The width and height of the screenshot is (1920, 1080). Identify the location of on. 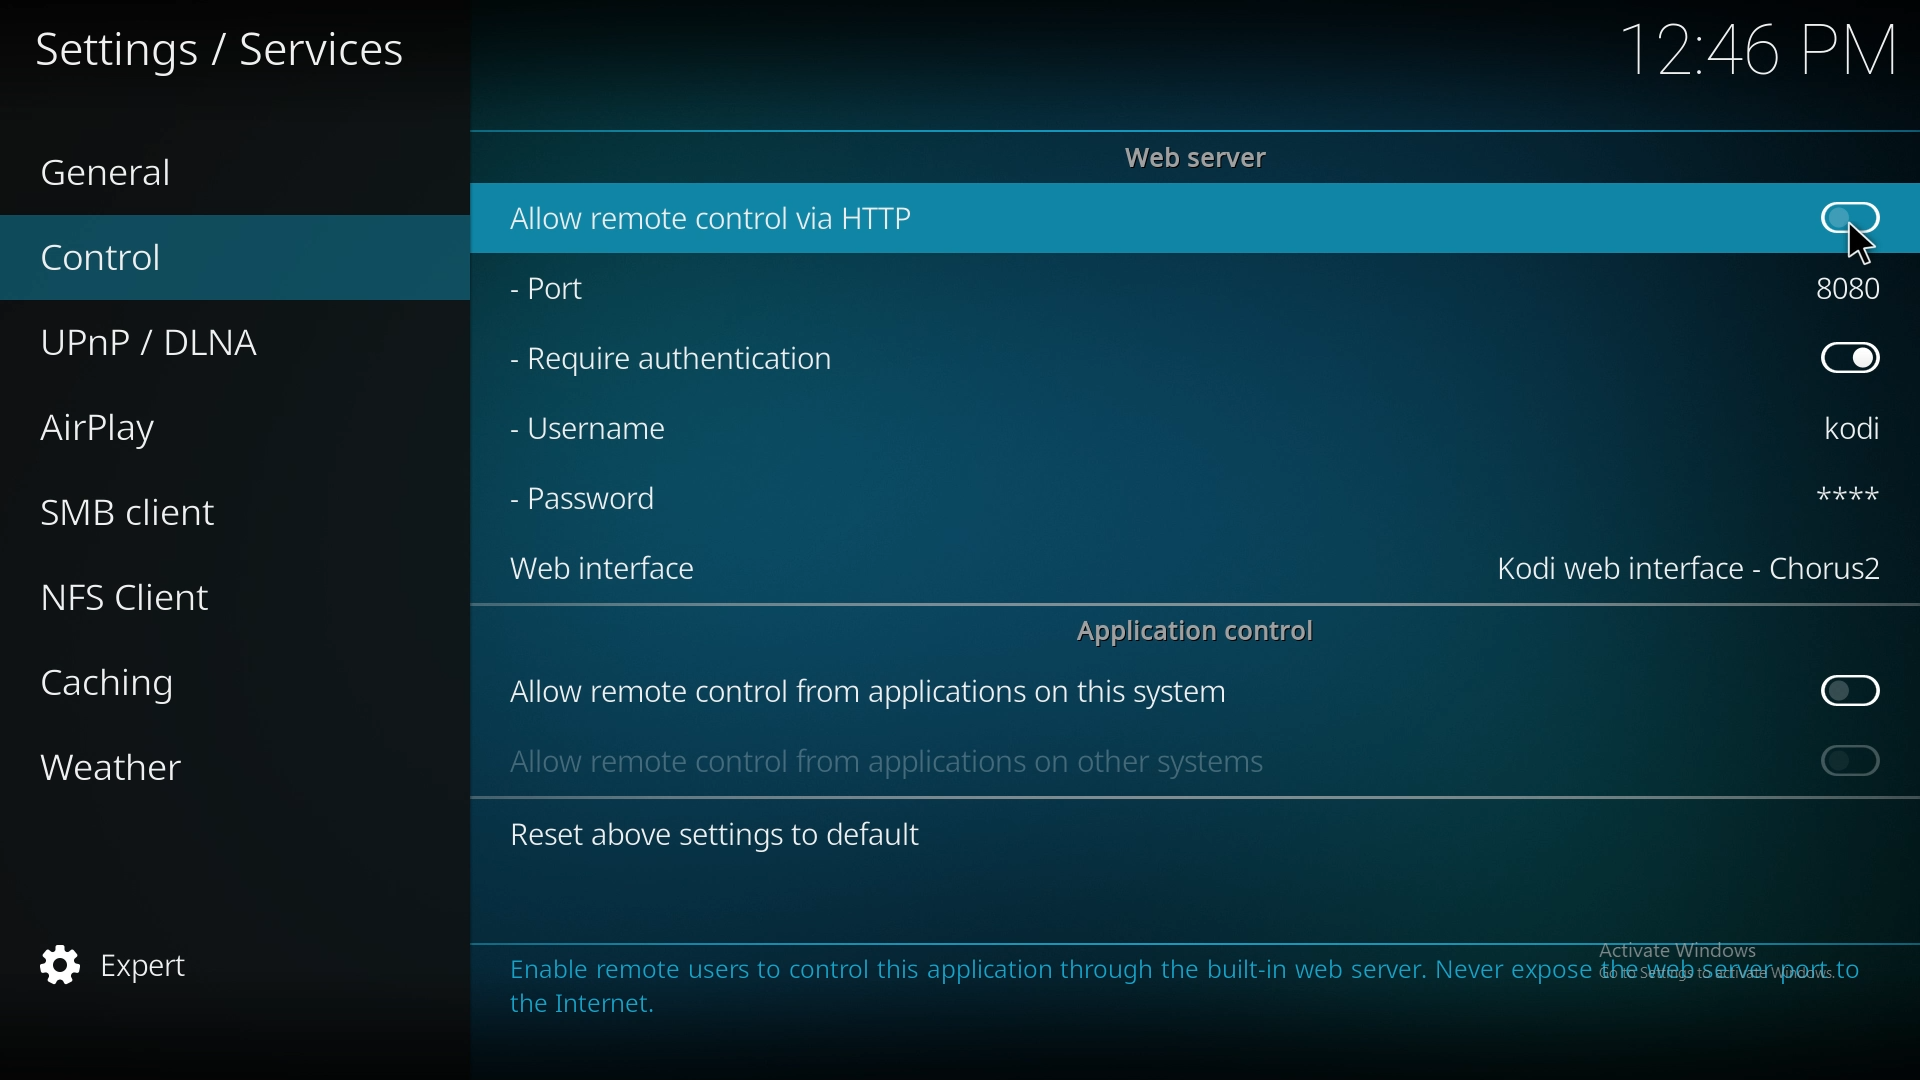
(1851, 215).